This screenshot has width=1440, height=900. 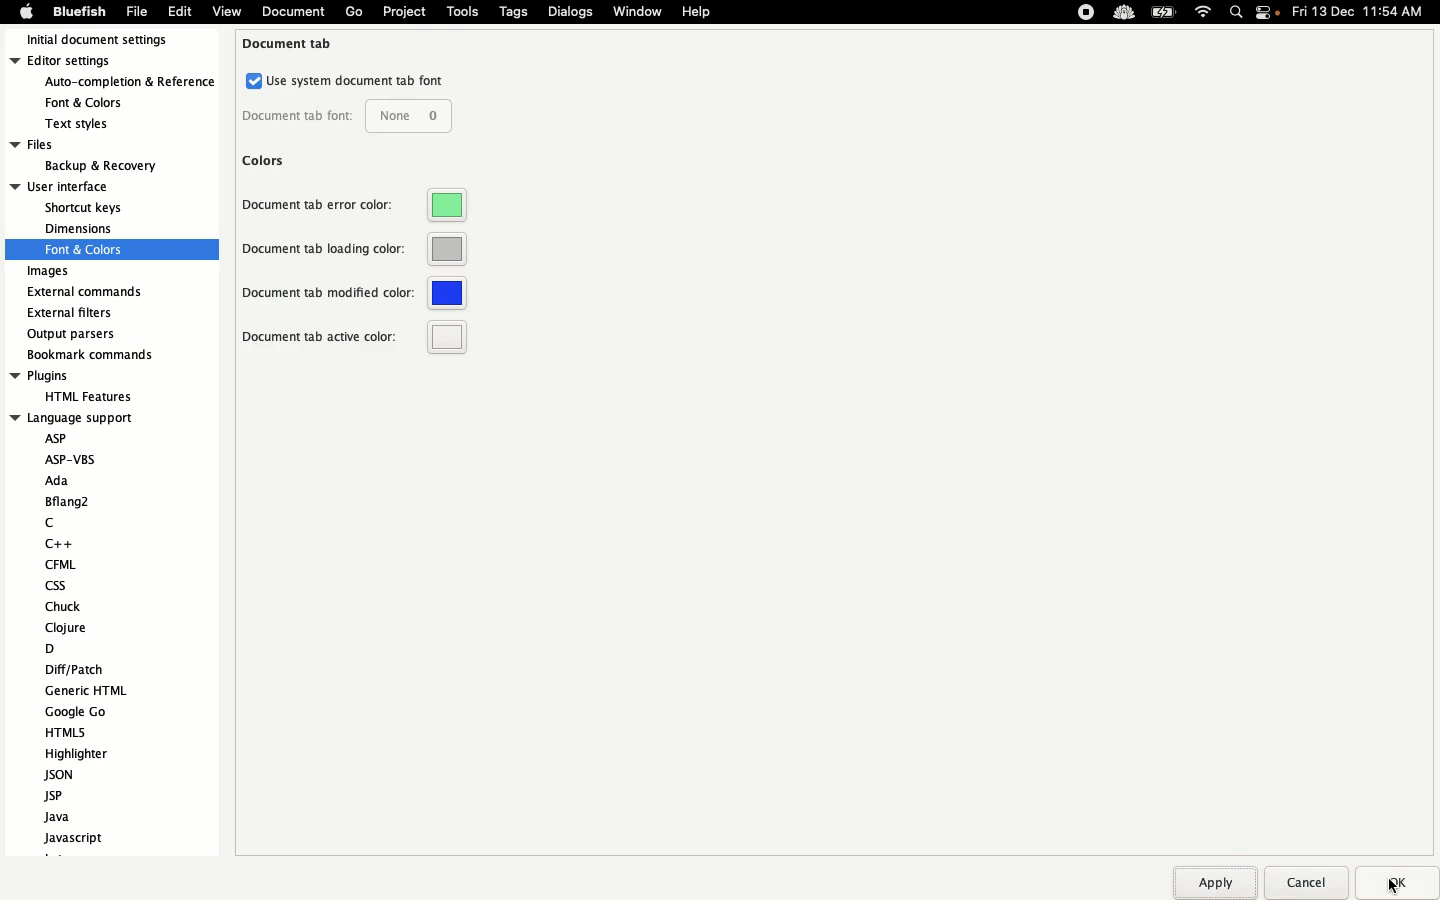 What do you see at coordinates (26, 11) in the screenshot?
I see `Apple logo` at bounding box center [26, 11].